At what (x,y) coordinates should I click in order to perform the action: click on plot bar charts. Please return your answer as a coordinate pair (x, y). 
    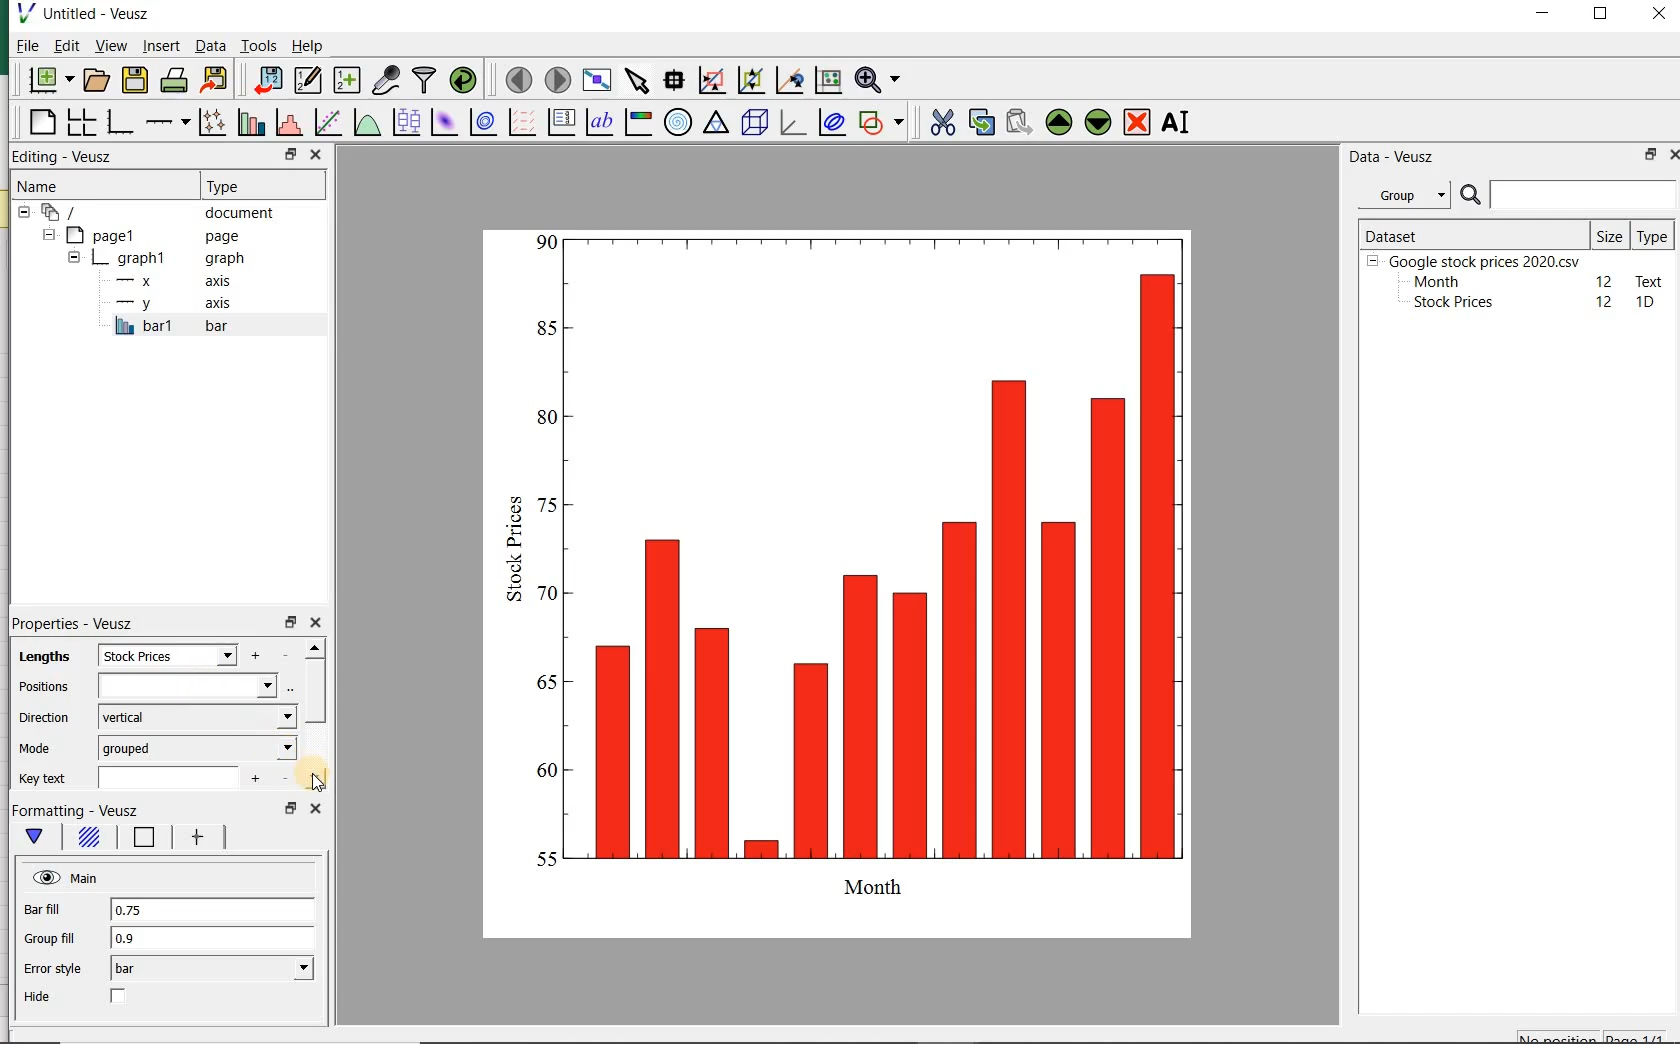
    Looking at the image, I should click on (248, 124).